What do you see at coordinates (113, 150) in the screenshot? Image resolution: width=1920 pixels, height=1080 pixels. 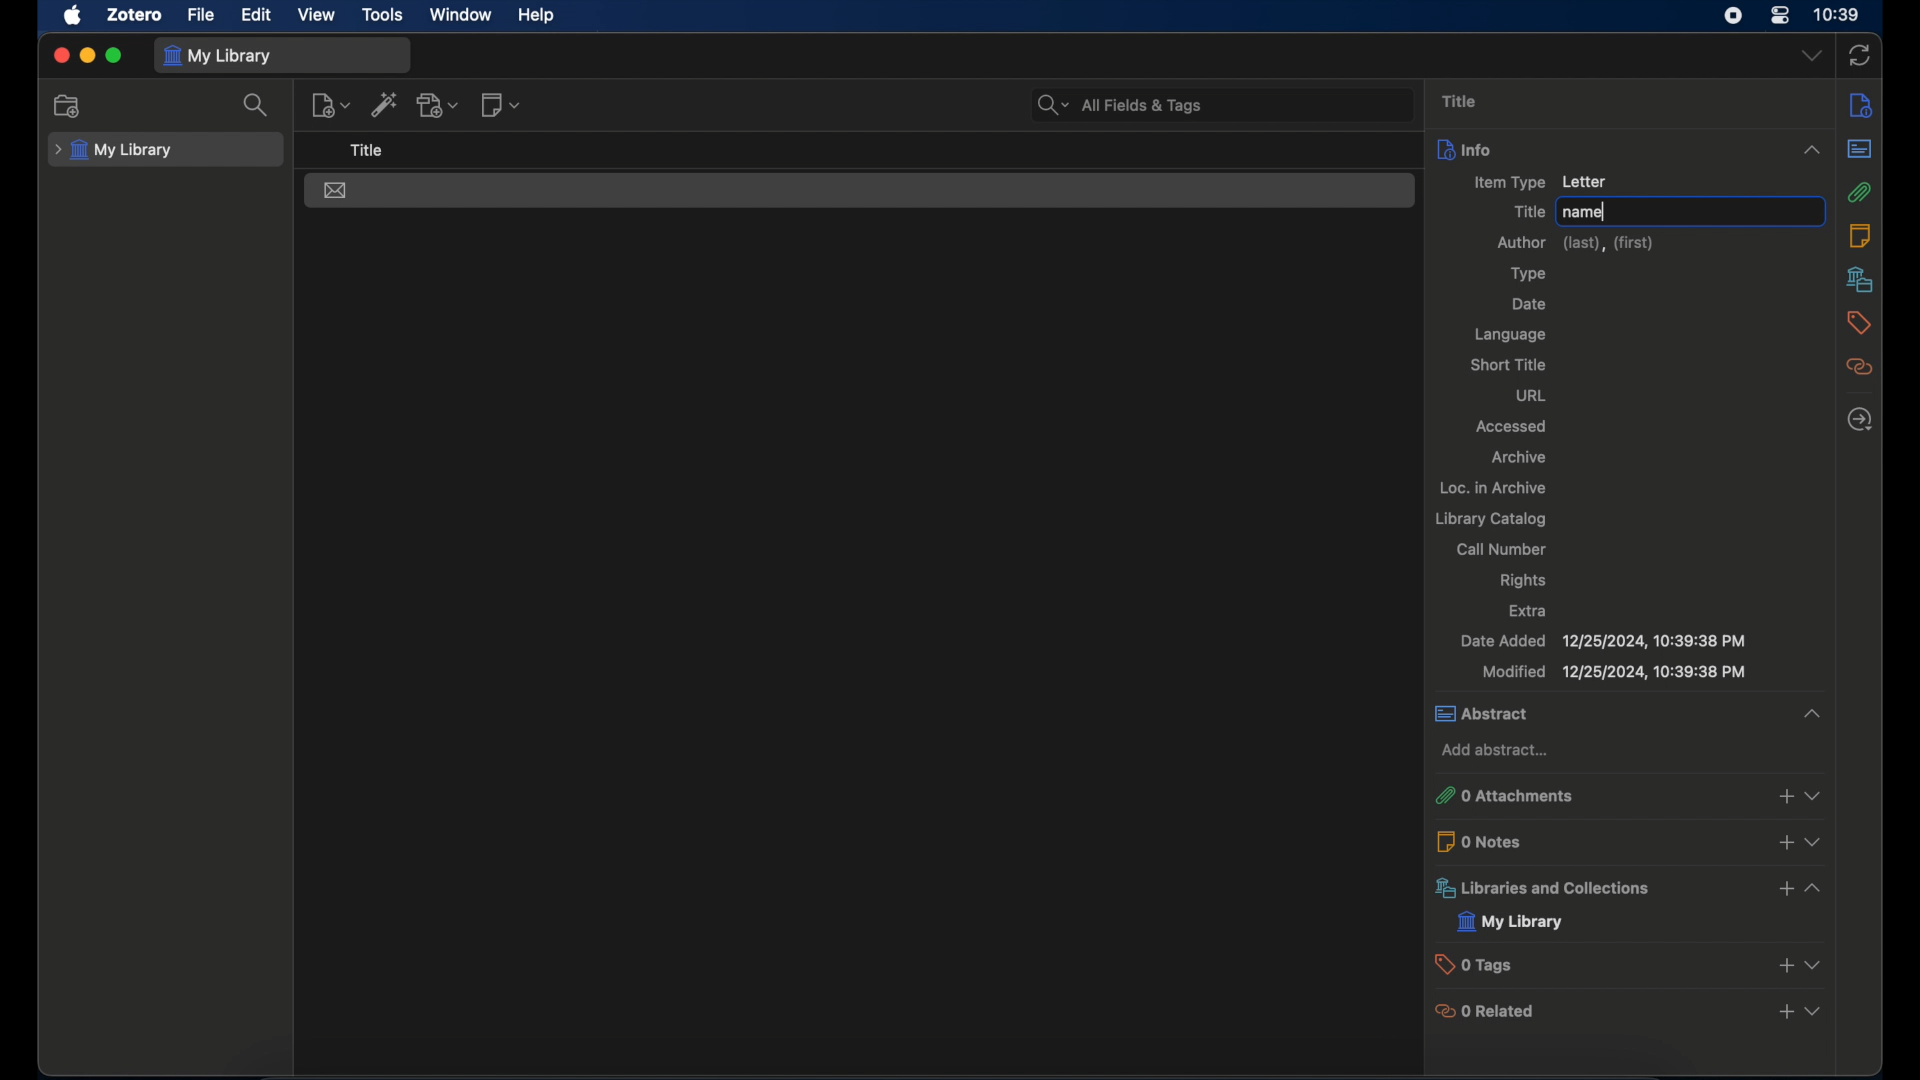 I see `my library` at bounding box center [113, 150].